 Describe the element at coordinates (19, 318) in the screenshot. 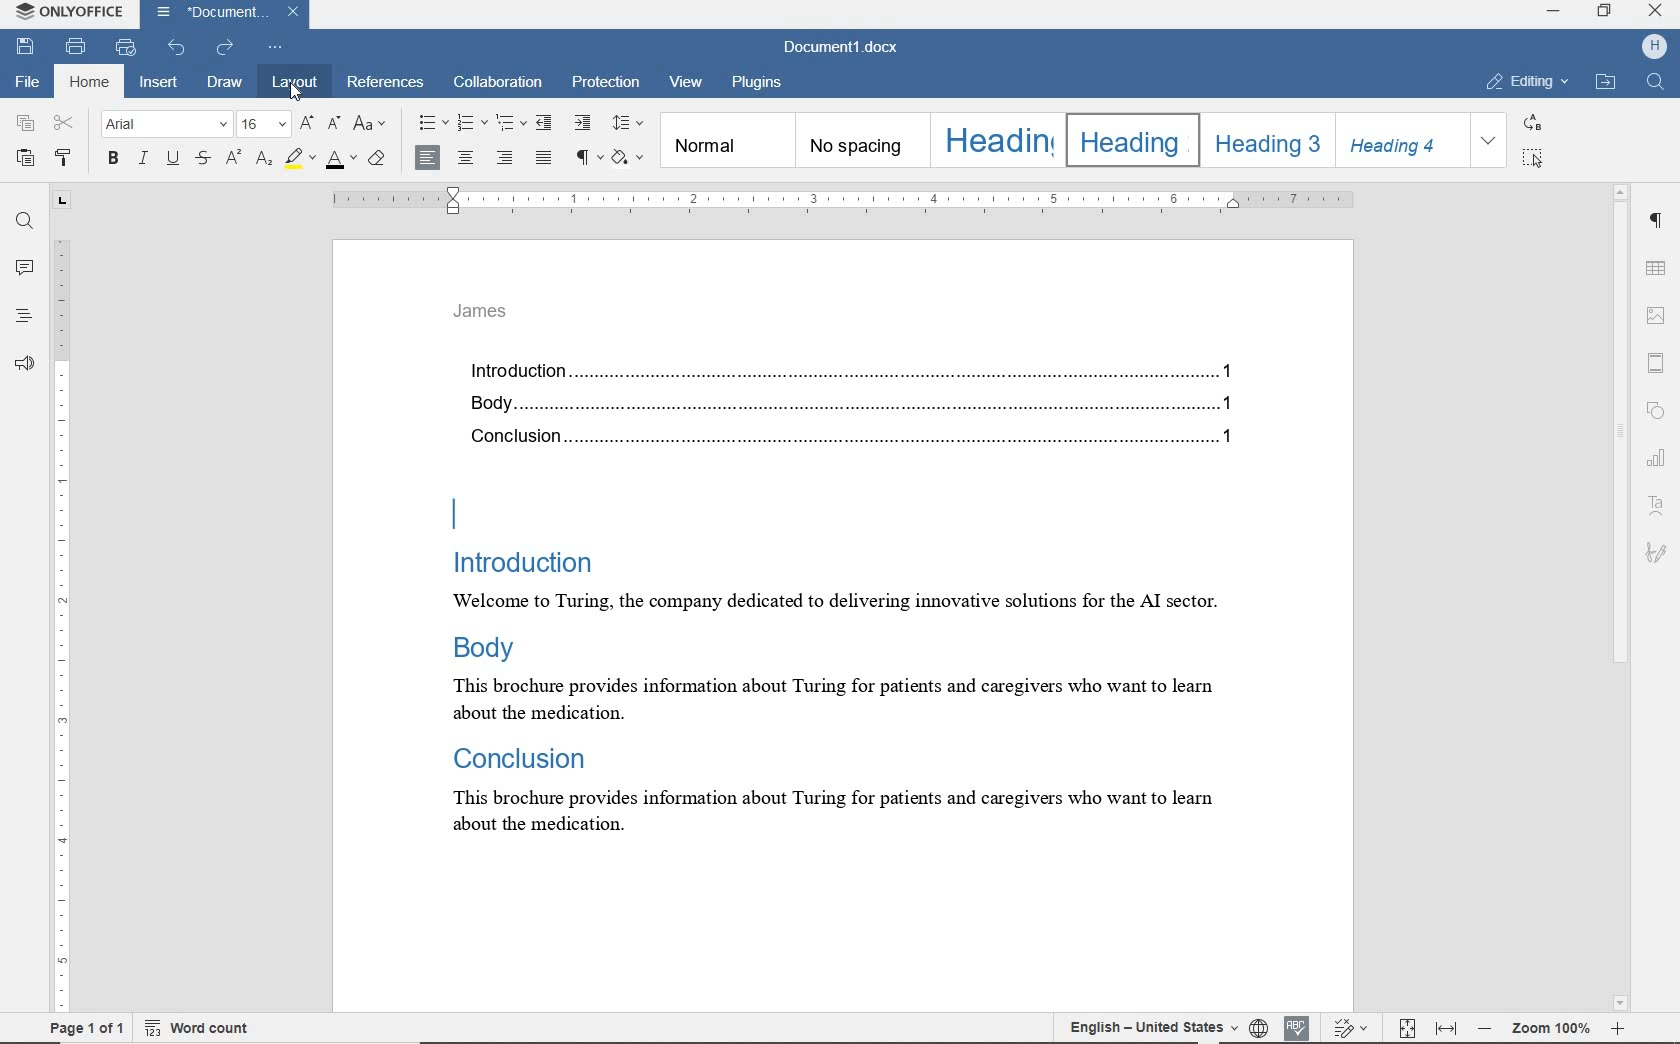

I see `headings` at that location.